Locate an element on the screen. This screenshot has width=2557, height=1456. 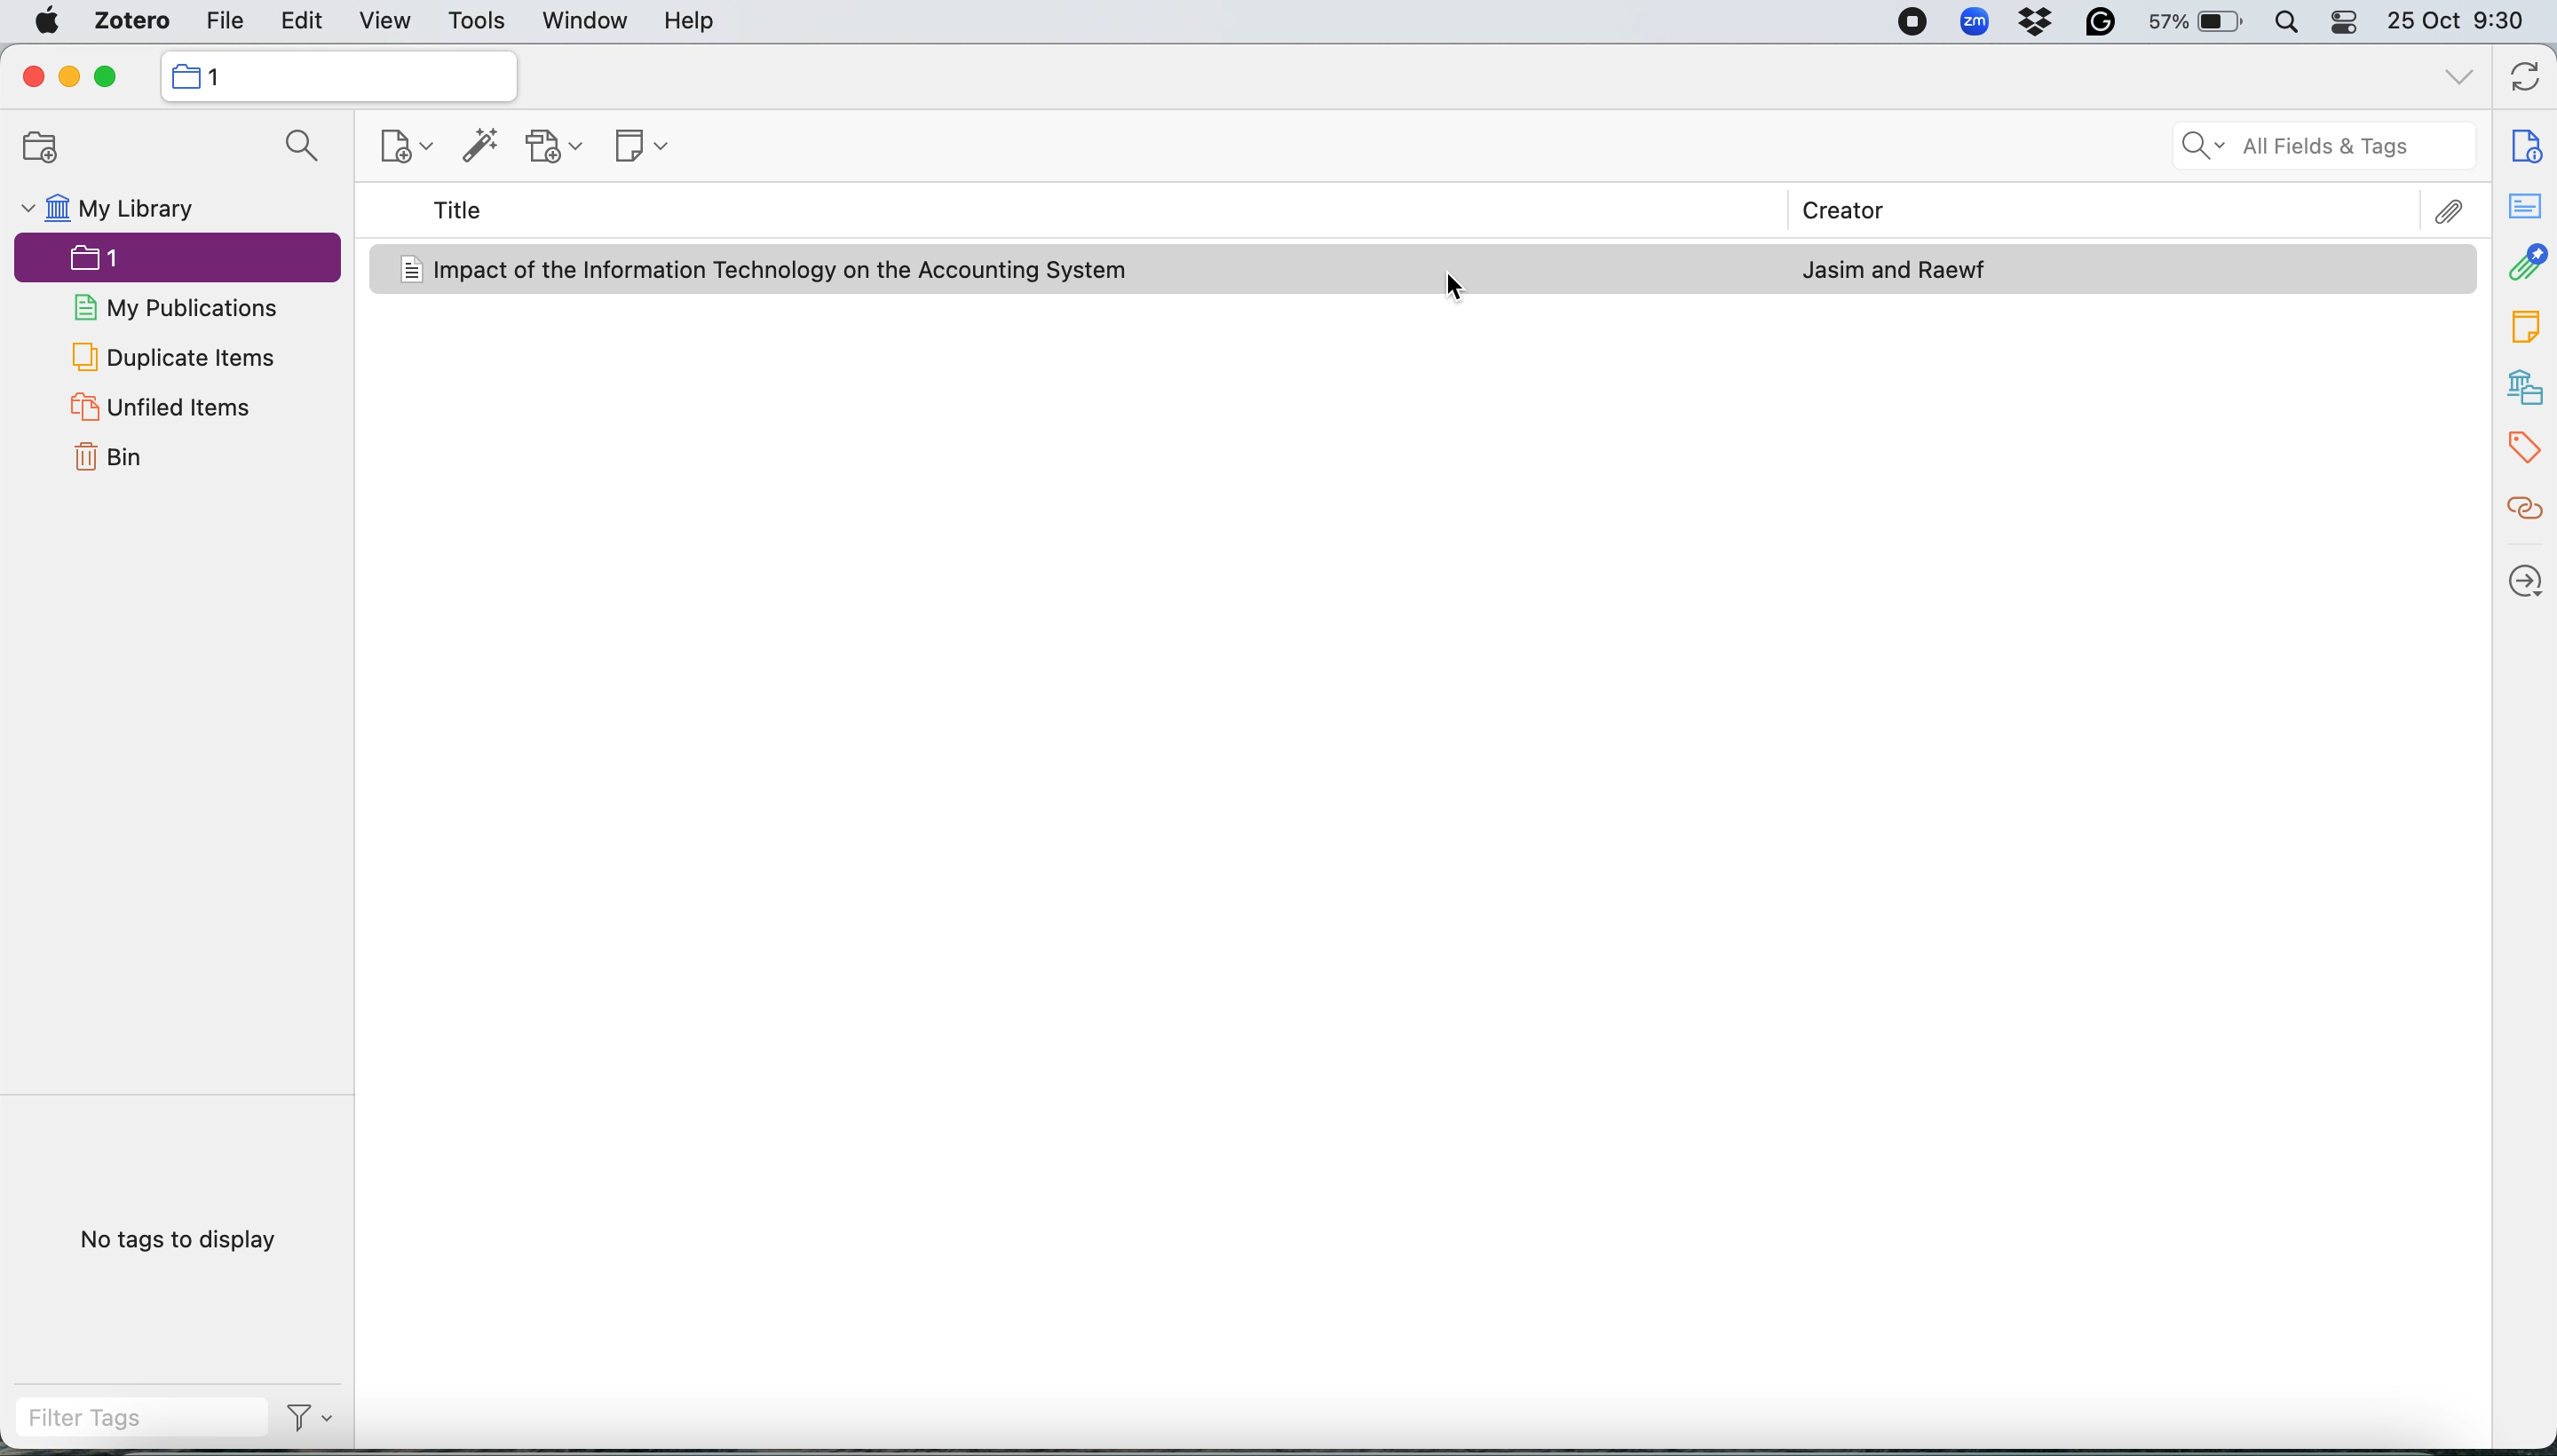
bin is located at coordinates (109, 461).